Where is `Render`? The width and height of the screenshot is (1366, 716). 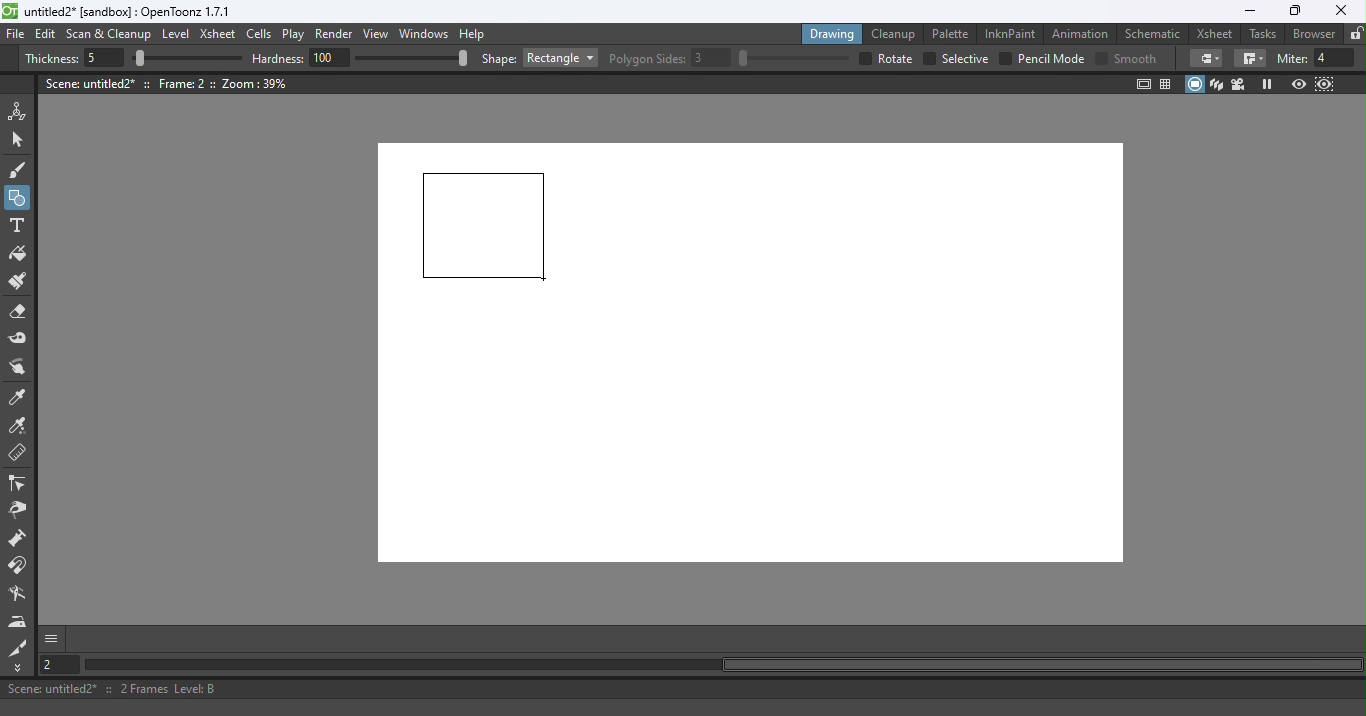
Render is located at coordinates (337, 35).